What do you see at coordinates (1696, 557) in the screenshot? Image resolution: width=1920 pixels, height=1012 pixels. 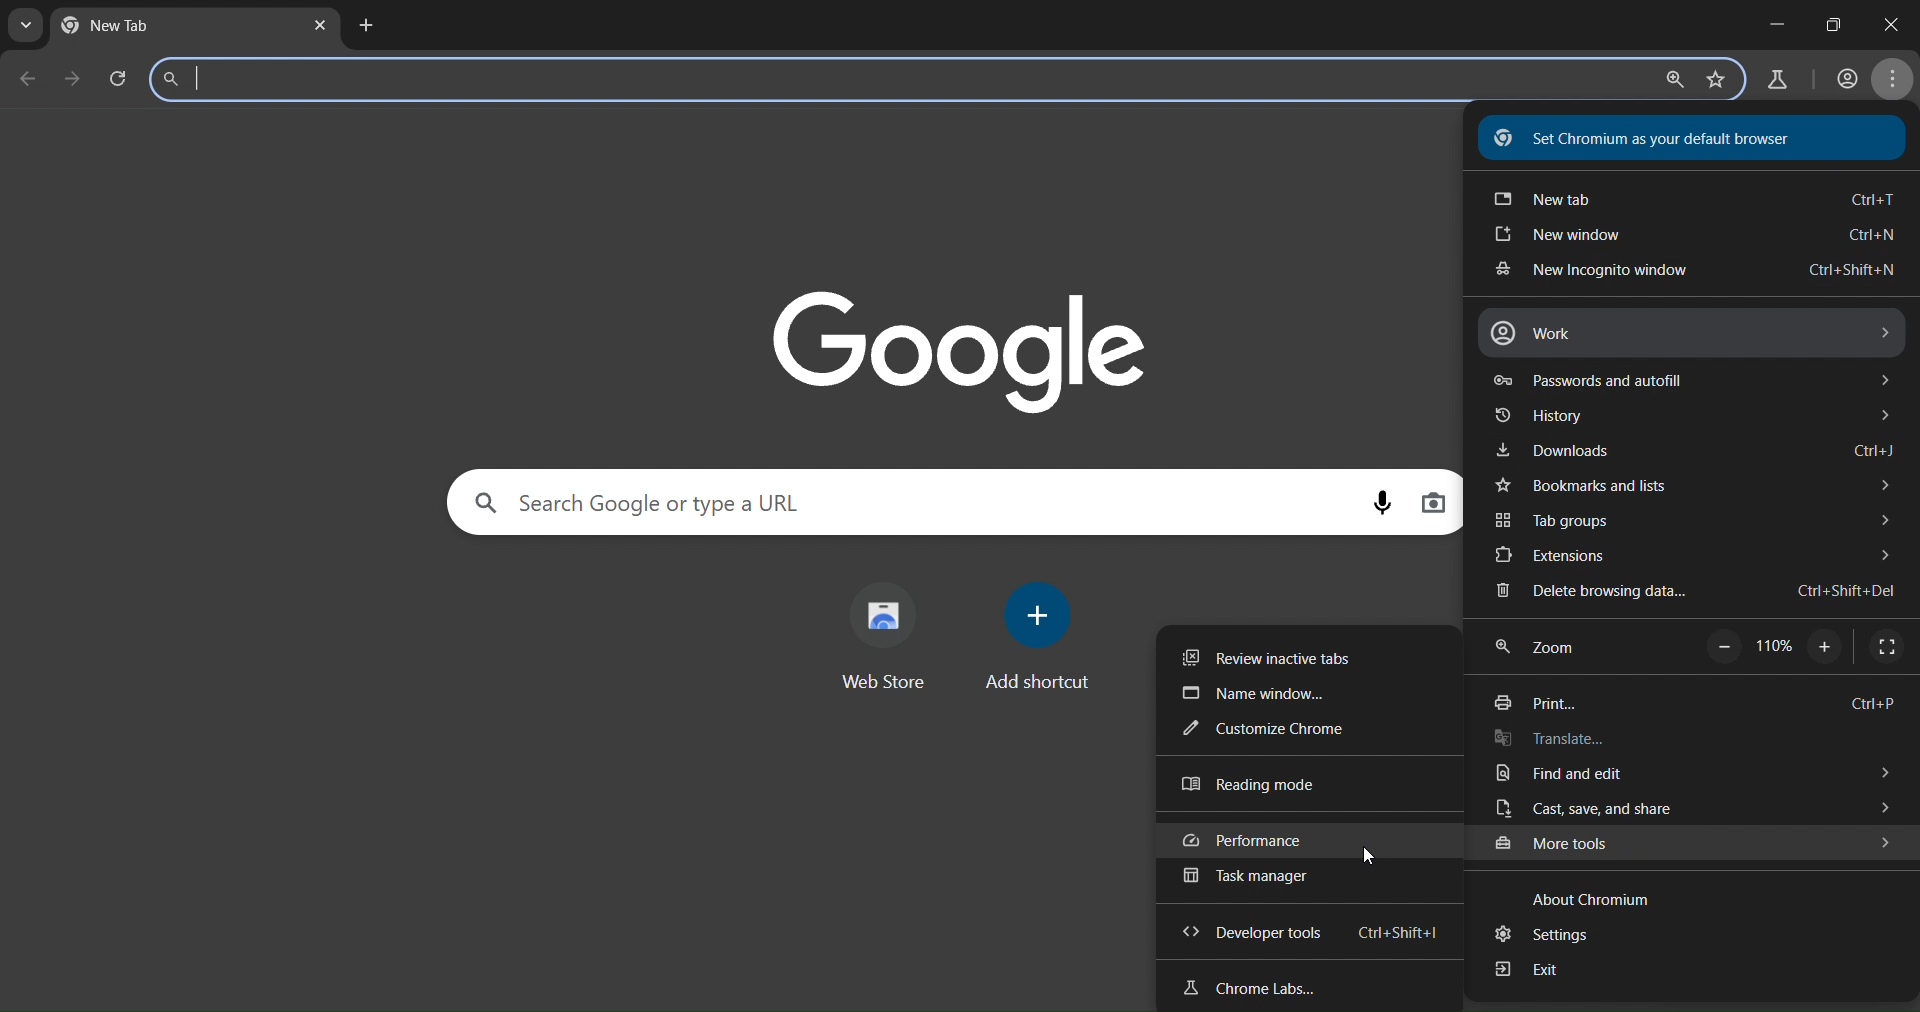 I see `extensionns` at bounding box center [1696, 557].